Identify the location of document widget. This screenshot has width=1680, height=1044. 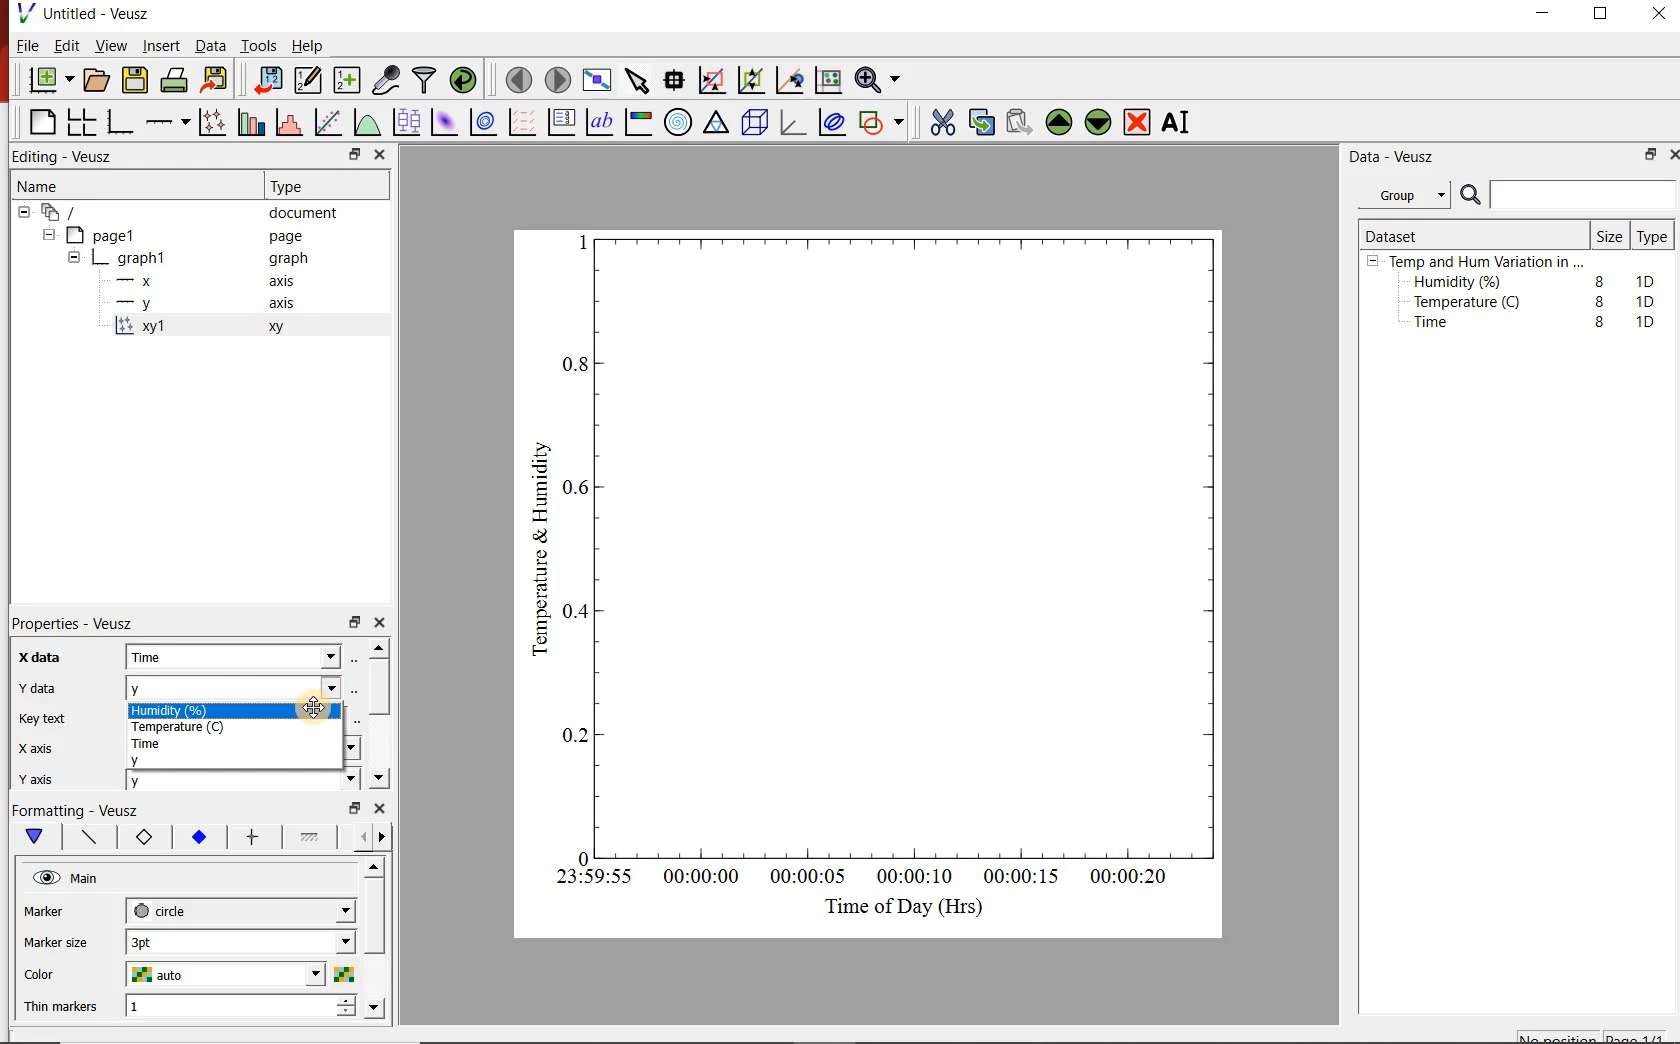
(71, 213).